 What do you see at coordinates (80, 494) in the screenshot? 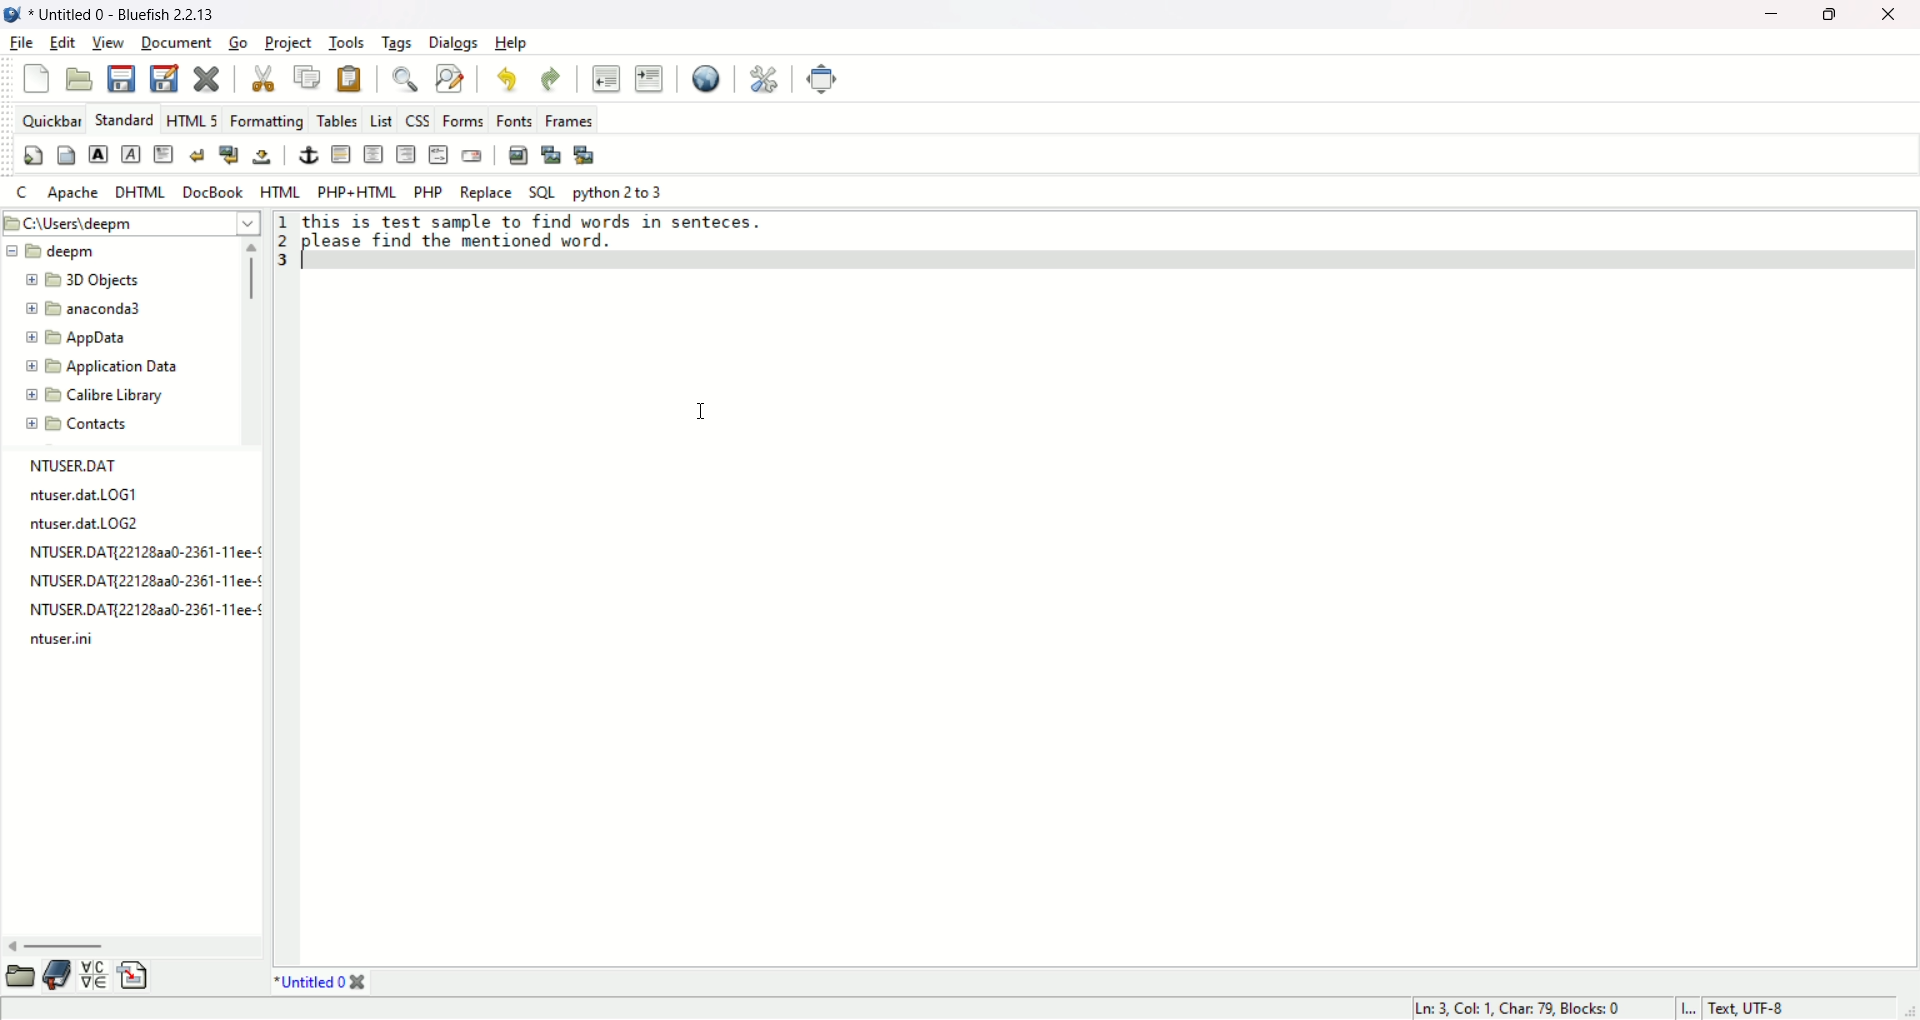
I see `ntuser.dat.LOG1` at bounding box center [80, 494].